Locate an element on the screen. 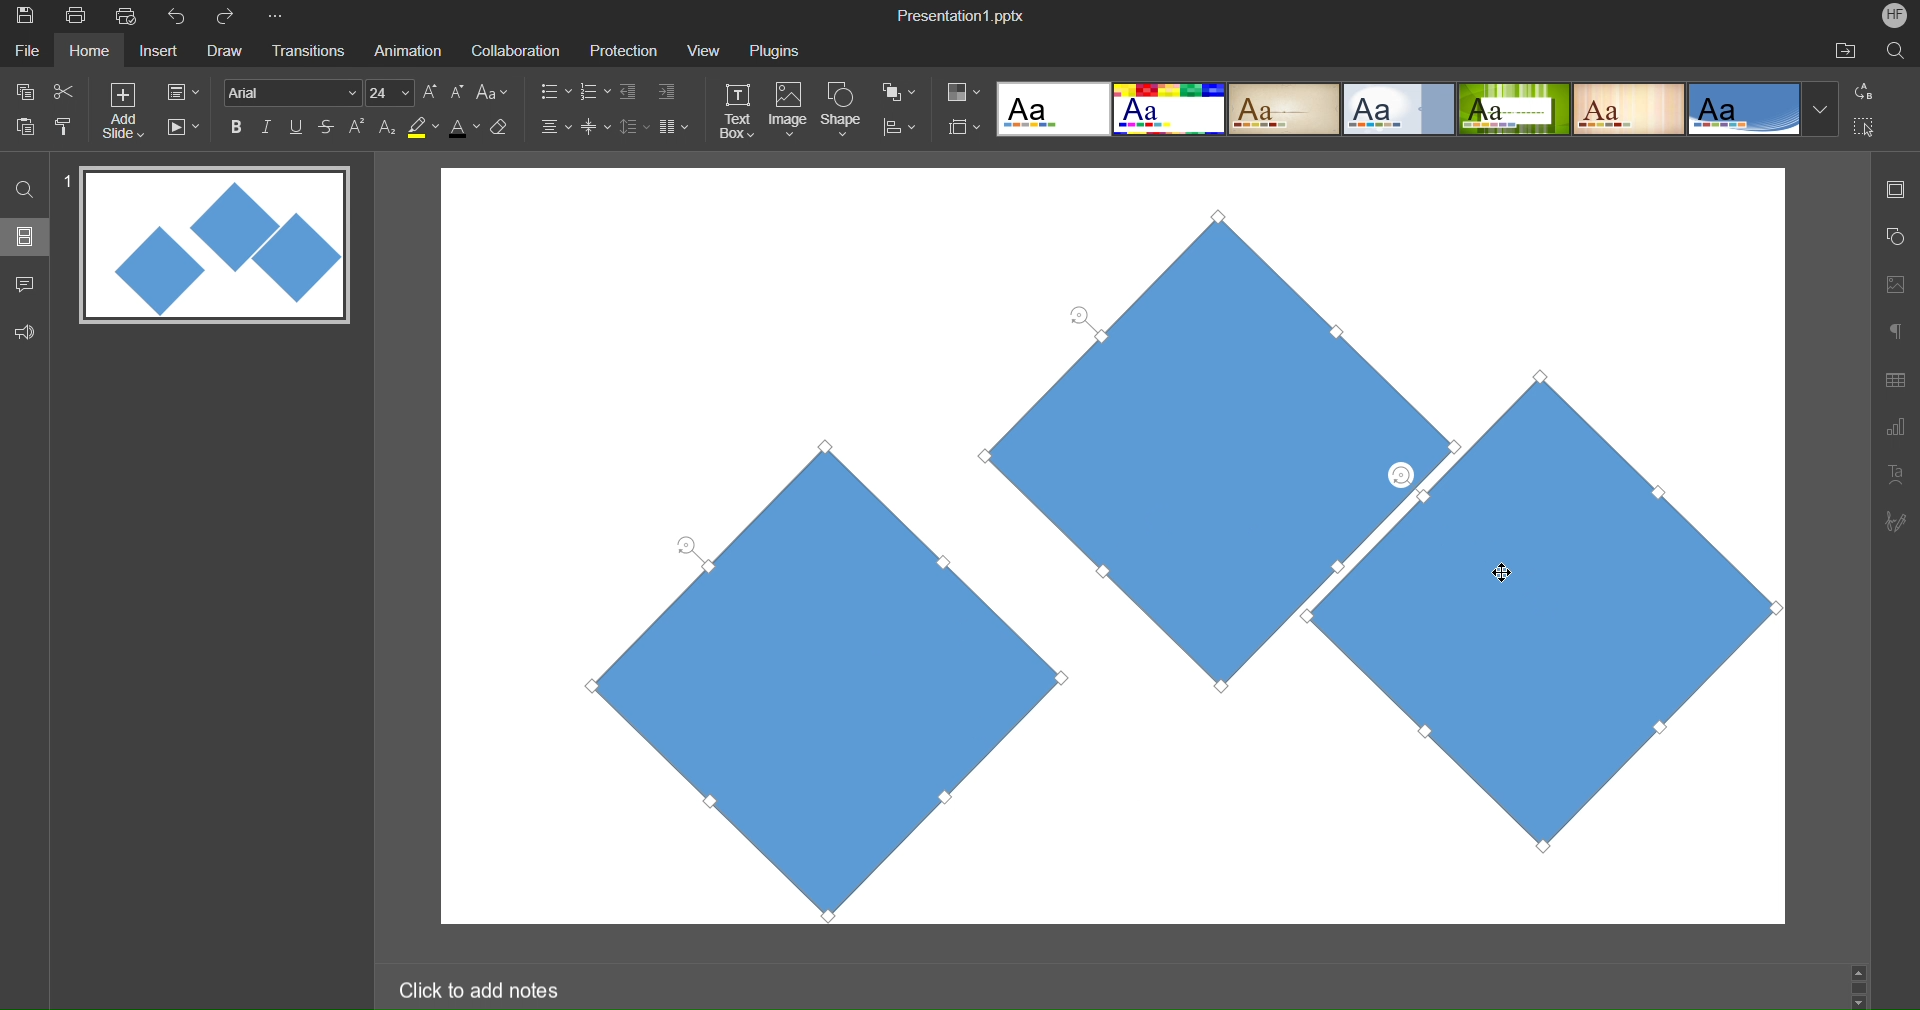 The image size is (1920, 1010). Bullet List is located at coordinates (554, 93).